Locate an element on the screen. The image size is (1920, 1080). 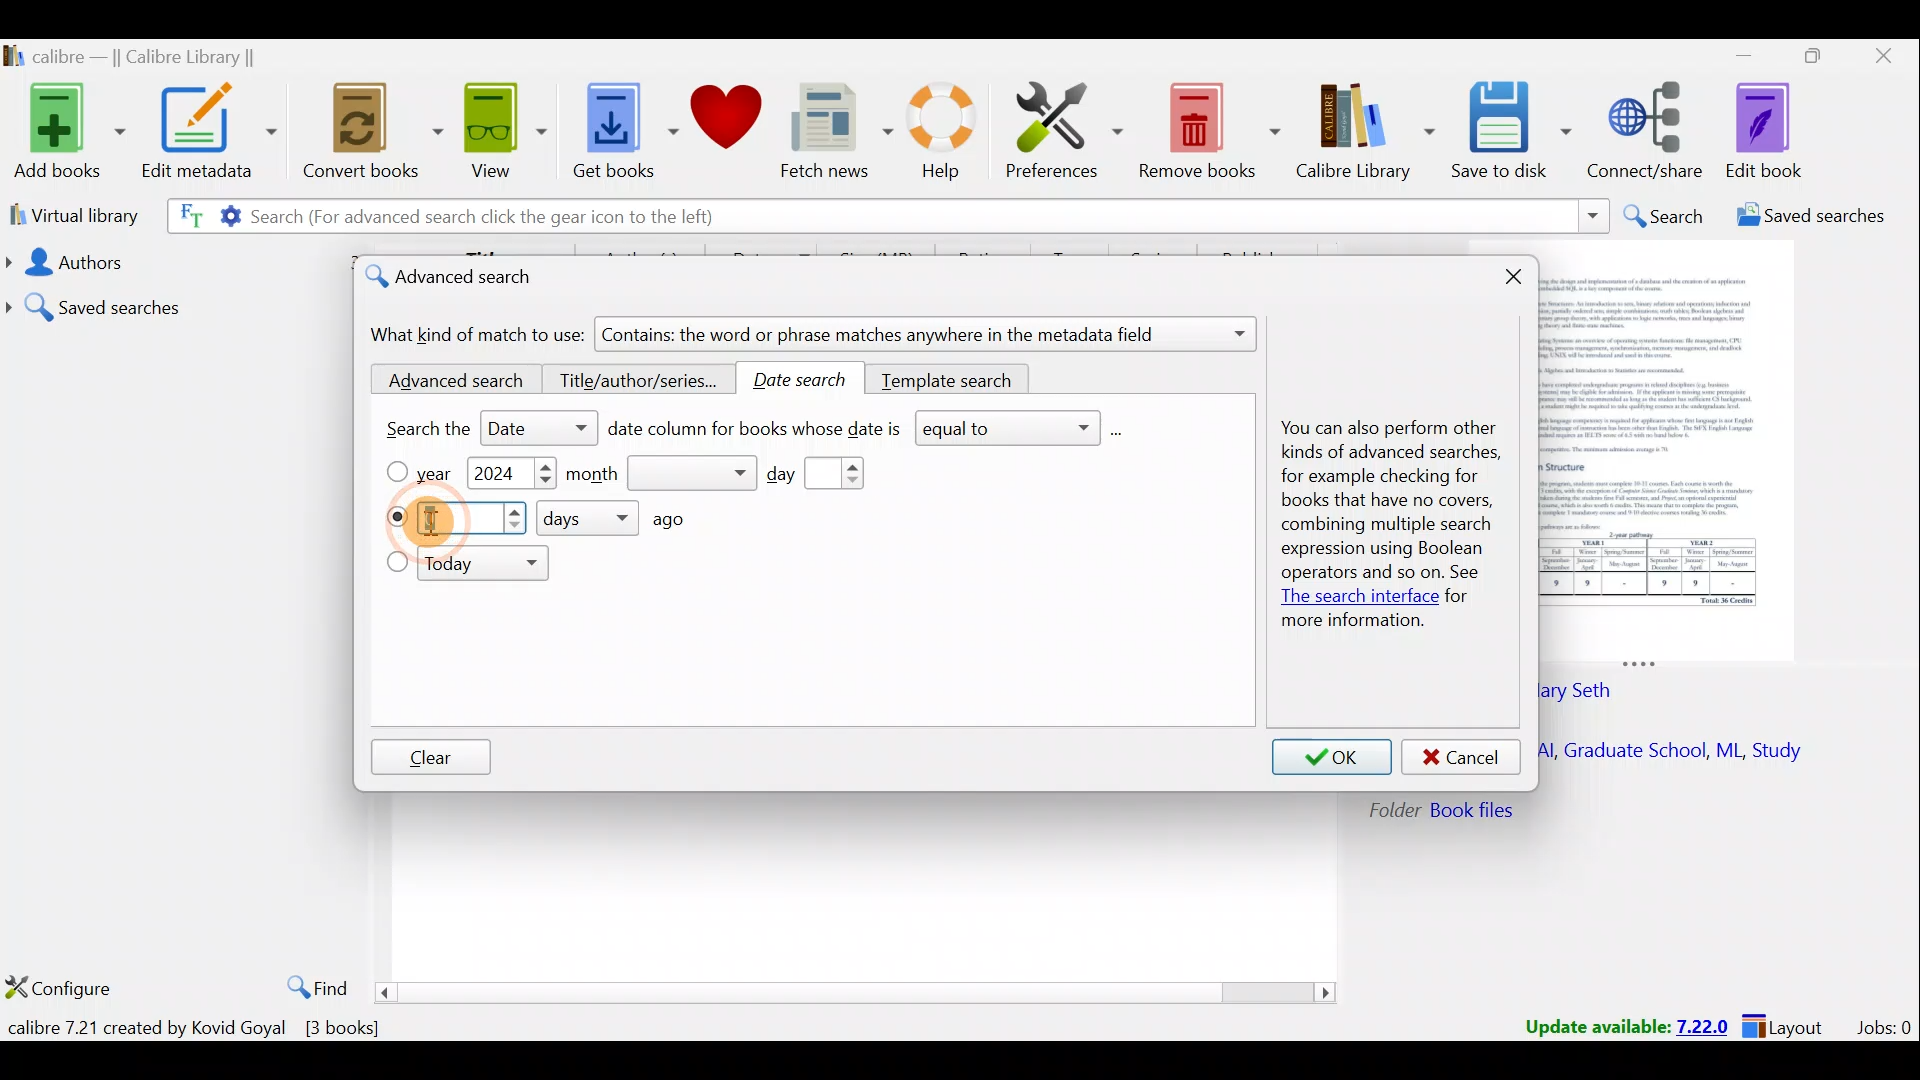
Clear is located at coordinates (431, 759).